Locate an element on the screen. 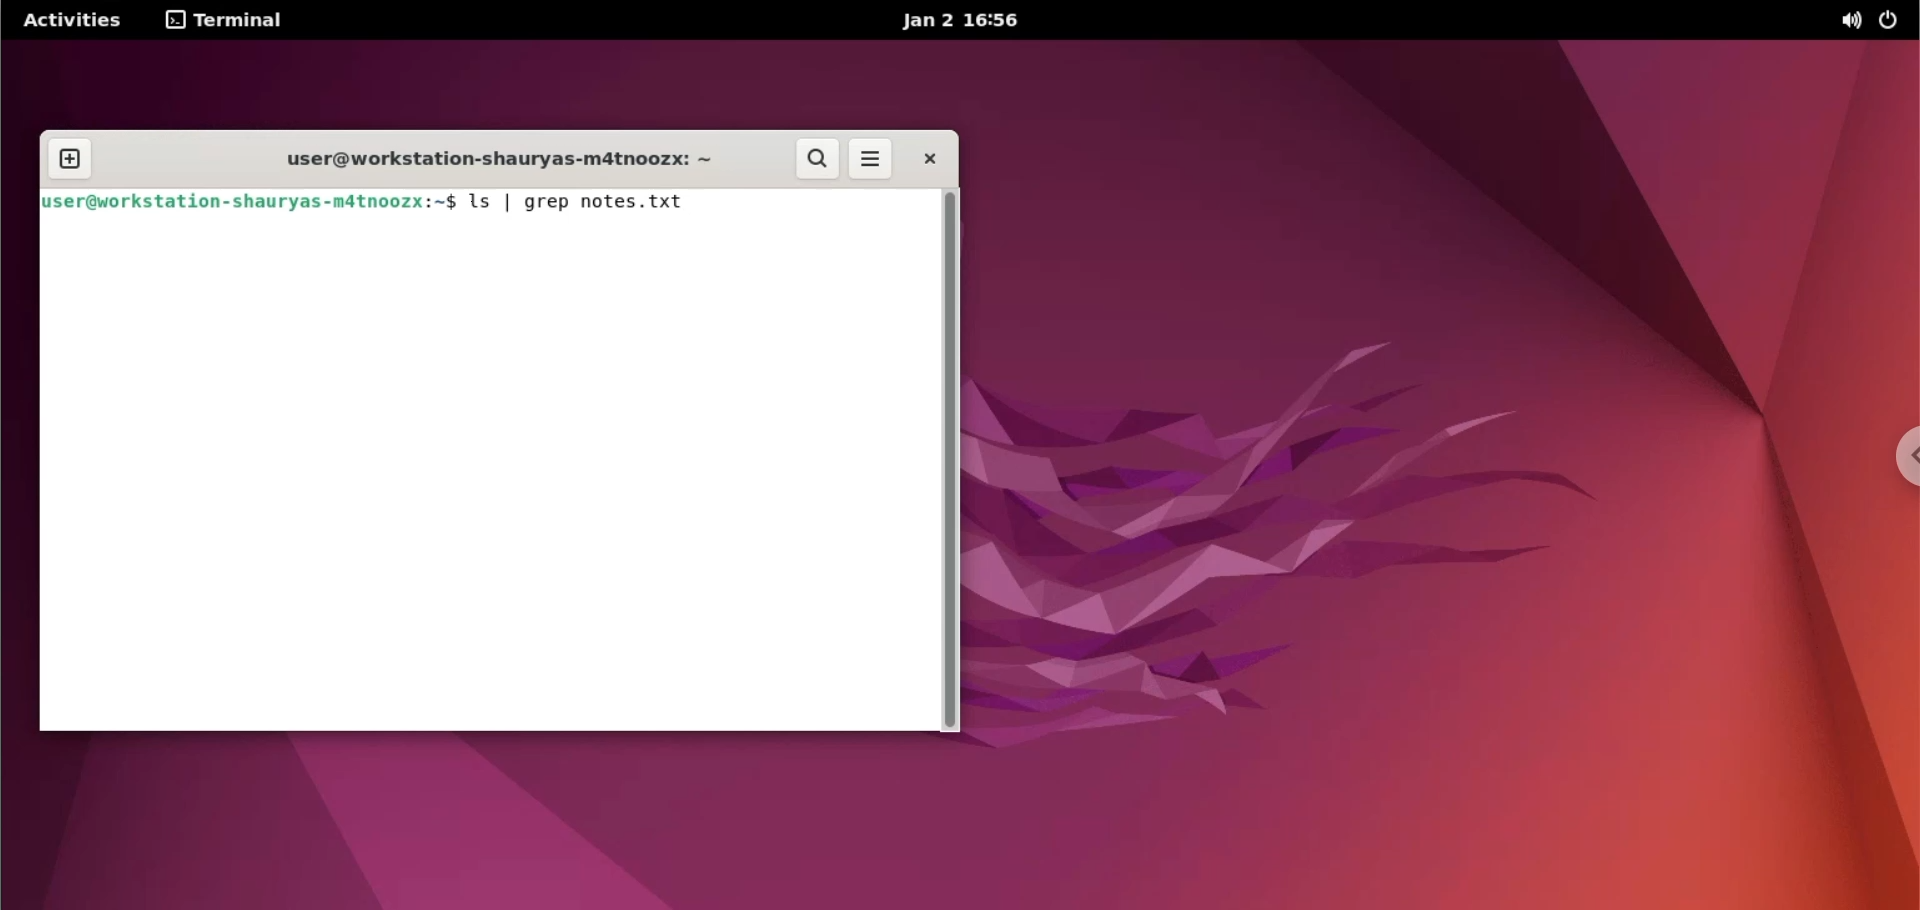  more options is located at coordinates (868, 159).